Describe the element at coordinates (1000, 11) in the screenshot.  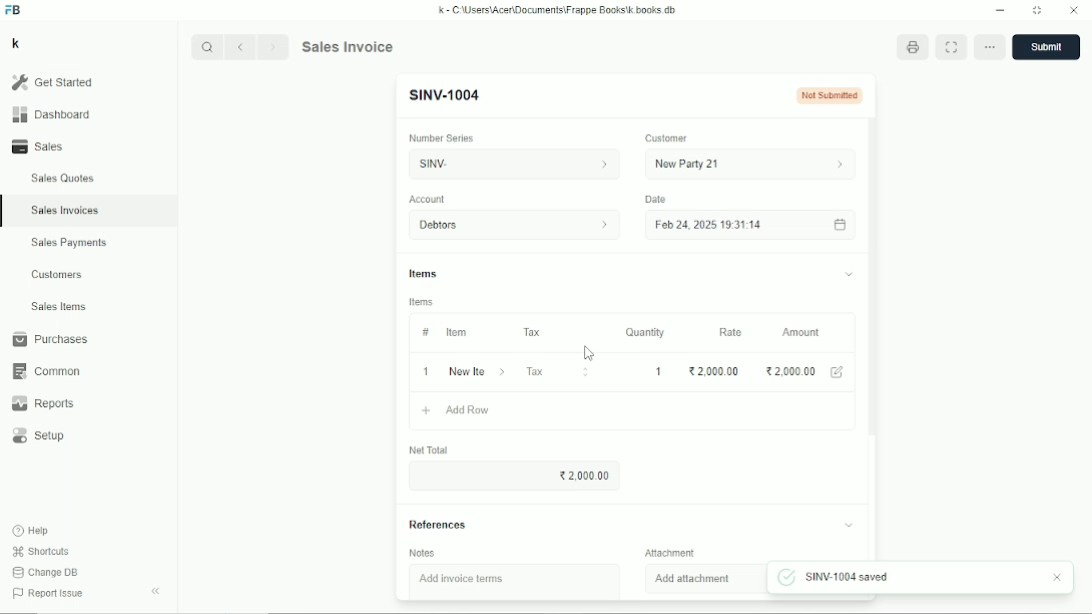
I see `Minimize` at that location.